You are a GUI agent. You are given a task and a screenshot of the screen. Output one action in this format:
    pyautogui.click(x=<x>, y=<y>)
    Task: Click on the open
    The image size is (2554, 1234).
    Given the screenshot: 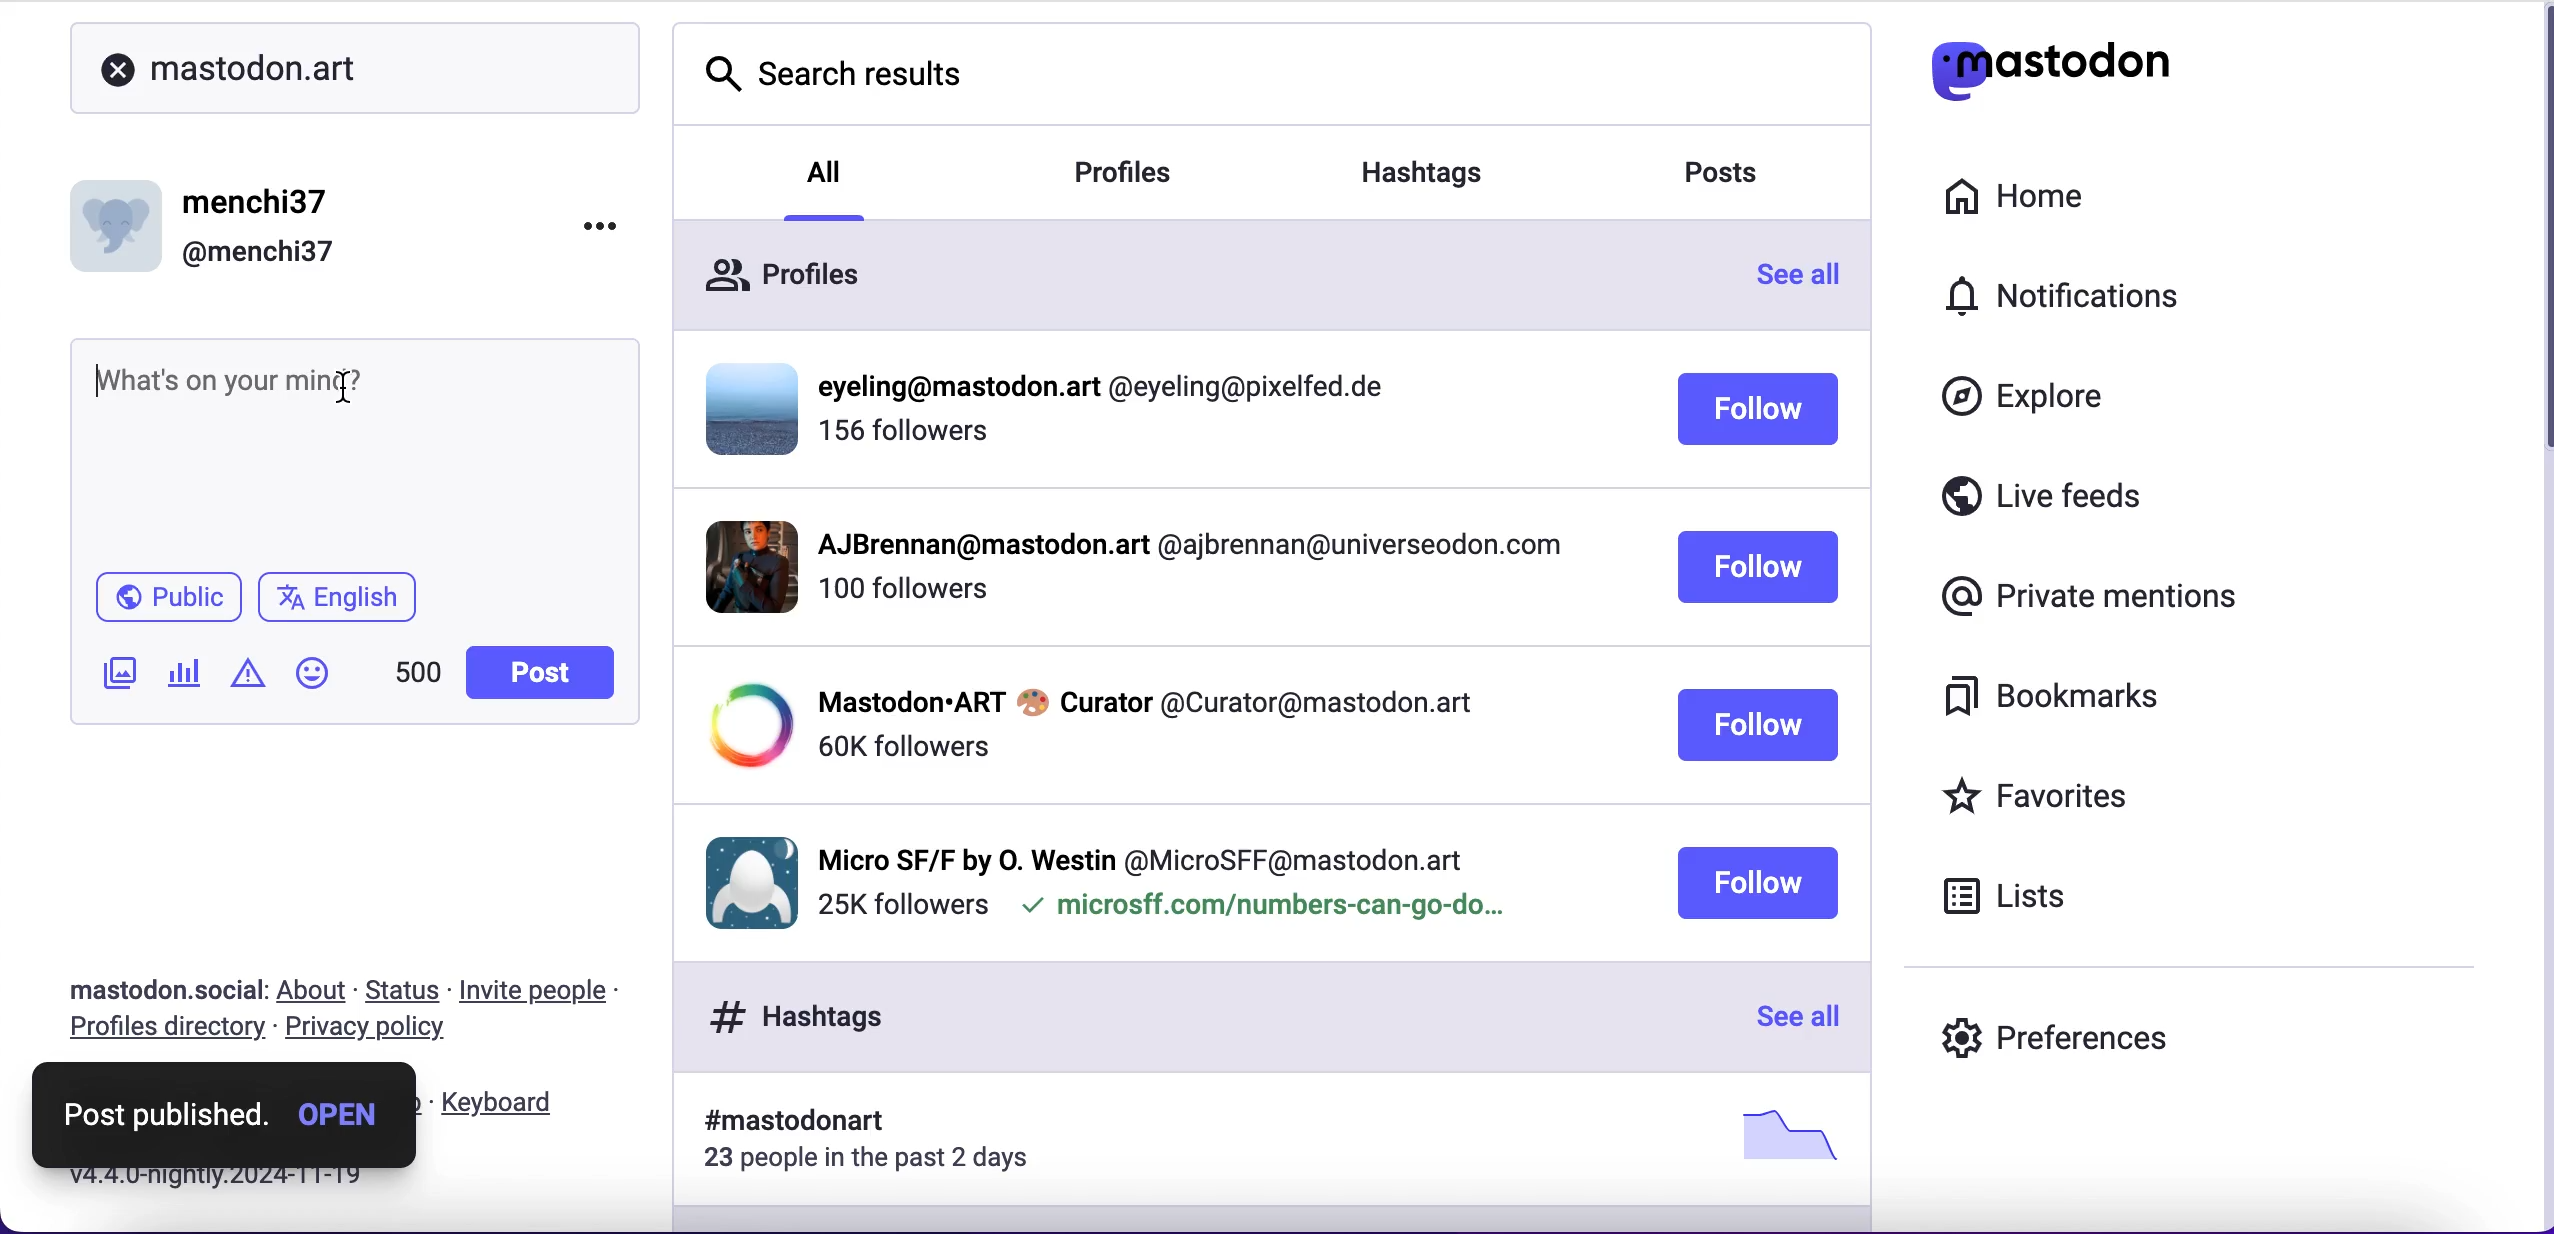 What is the action you would take?
    pyautogui.click(x=351, y=1117)
    